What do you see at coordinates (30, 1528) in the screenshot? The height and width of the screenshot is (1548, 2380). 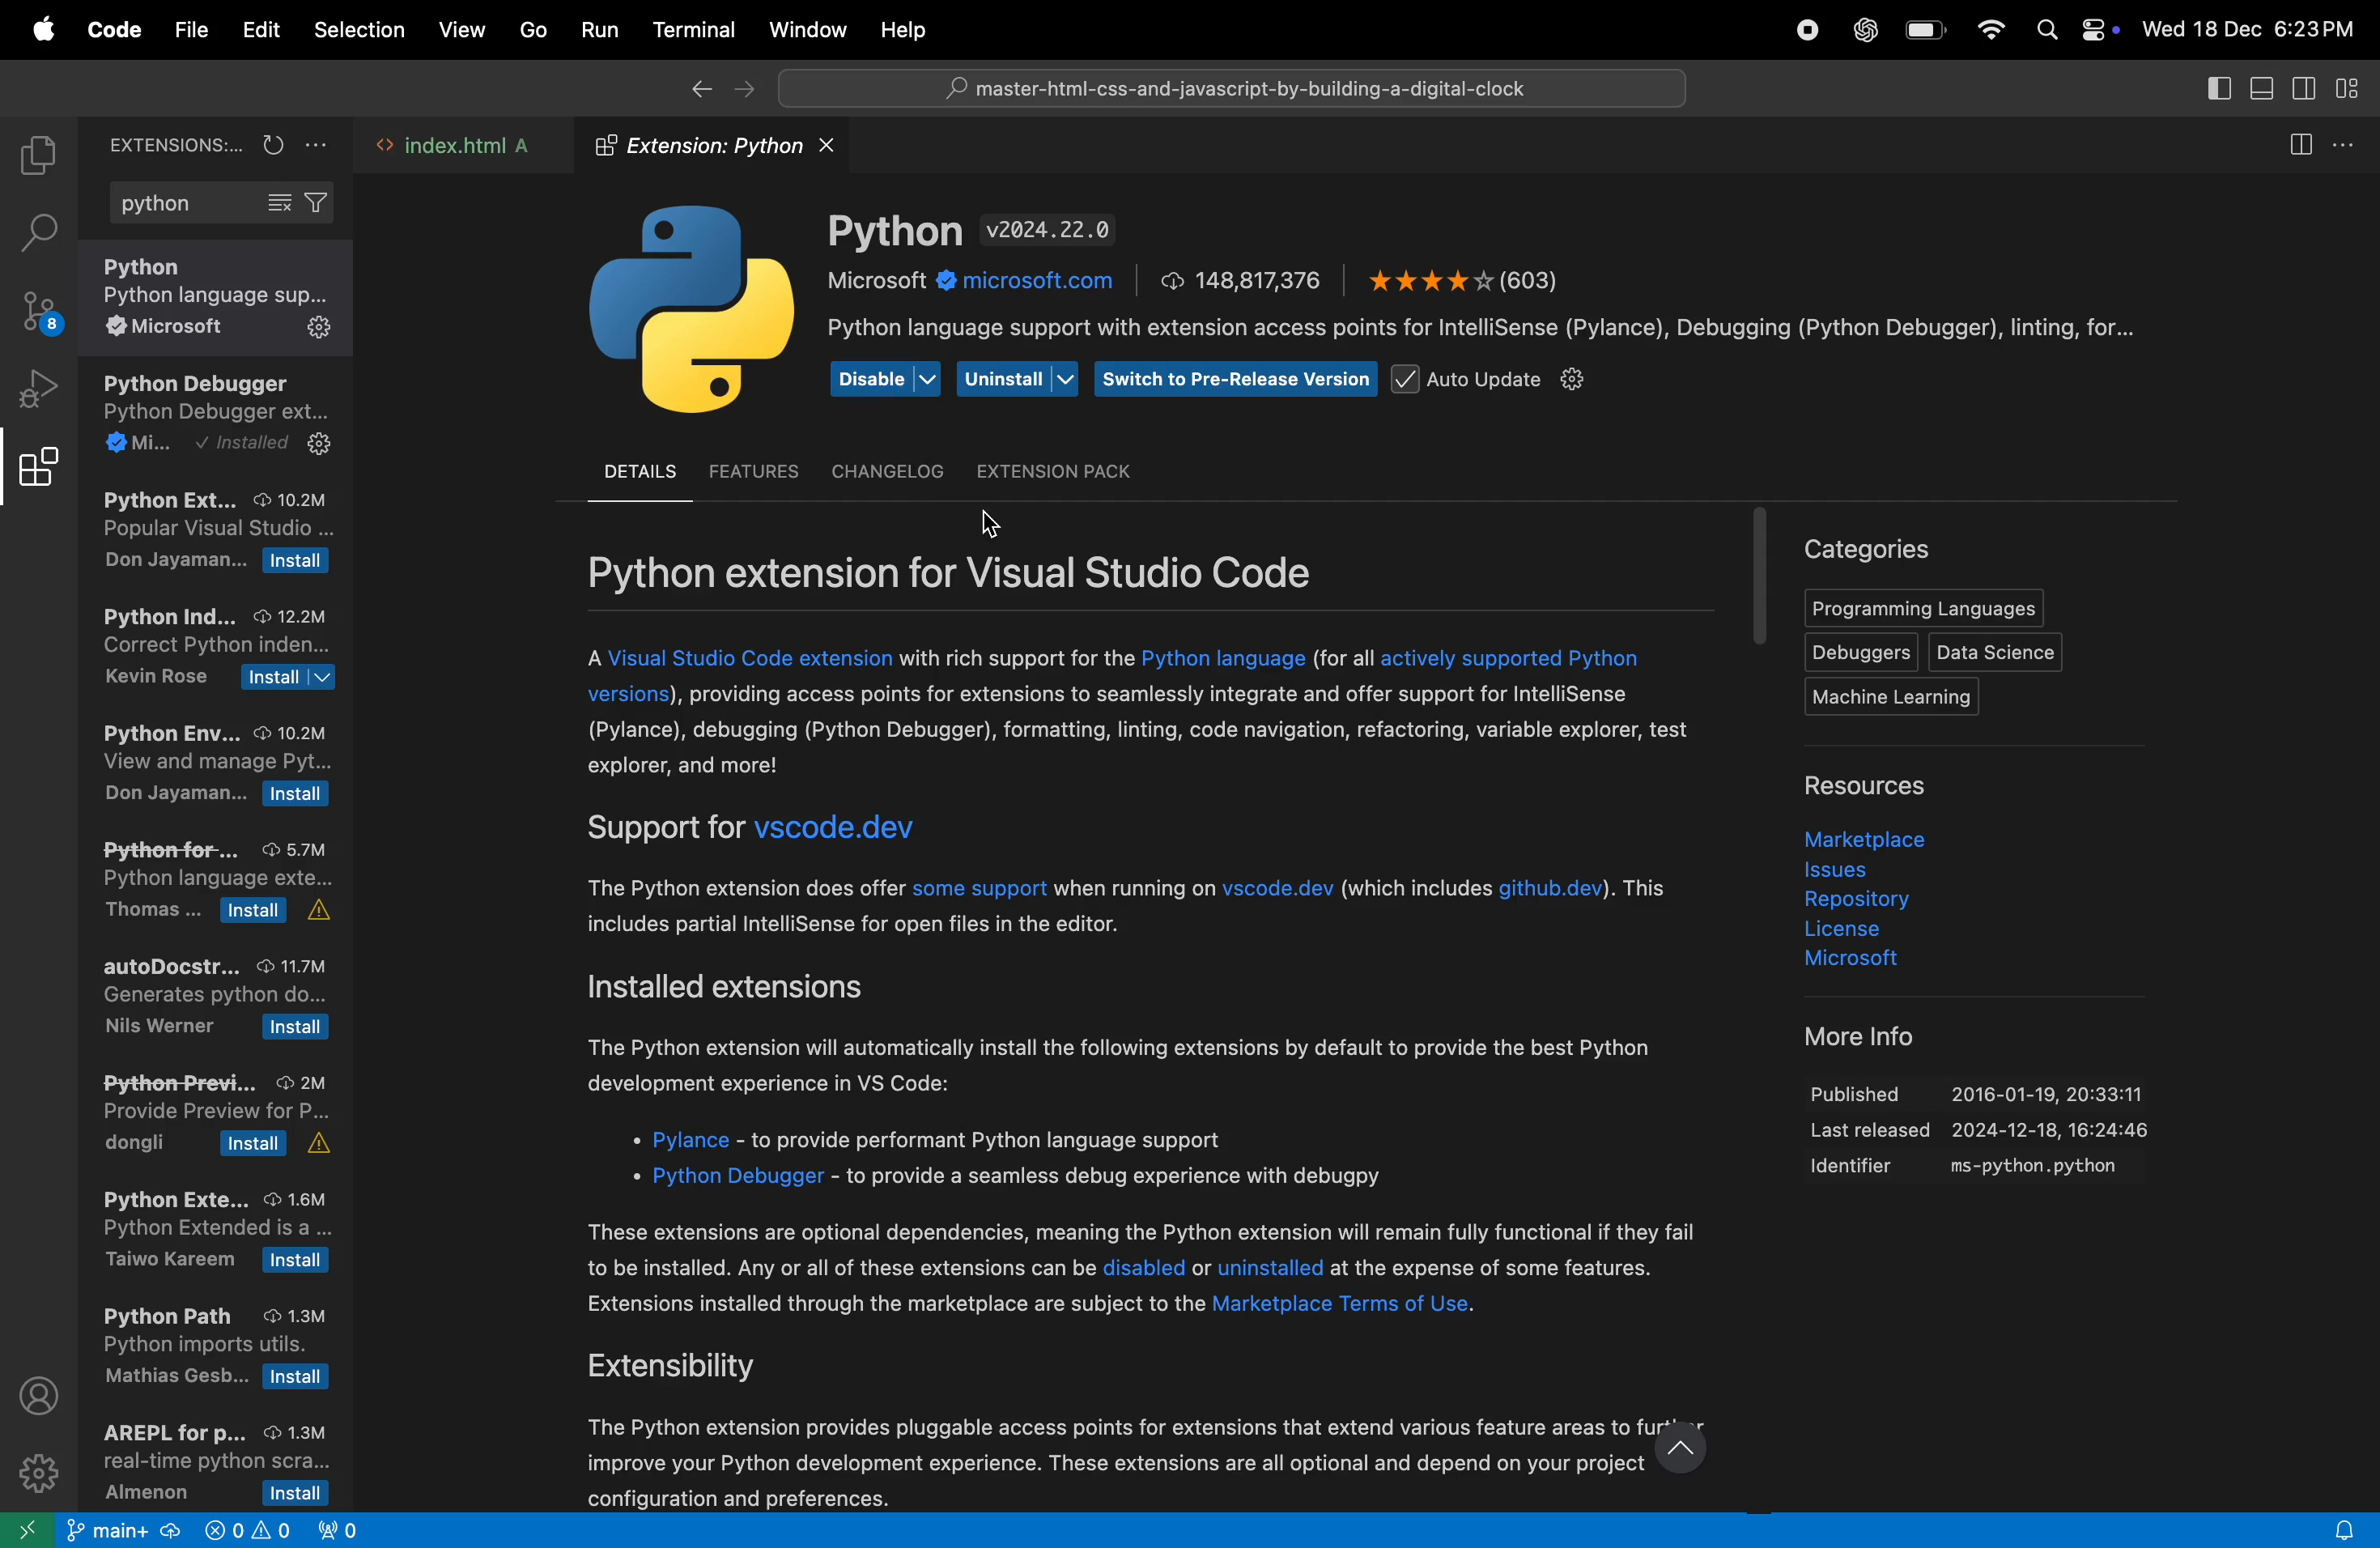 I see `open new window` at bounding box center [30, 1528].